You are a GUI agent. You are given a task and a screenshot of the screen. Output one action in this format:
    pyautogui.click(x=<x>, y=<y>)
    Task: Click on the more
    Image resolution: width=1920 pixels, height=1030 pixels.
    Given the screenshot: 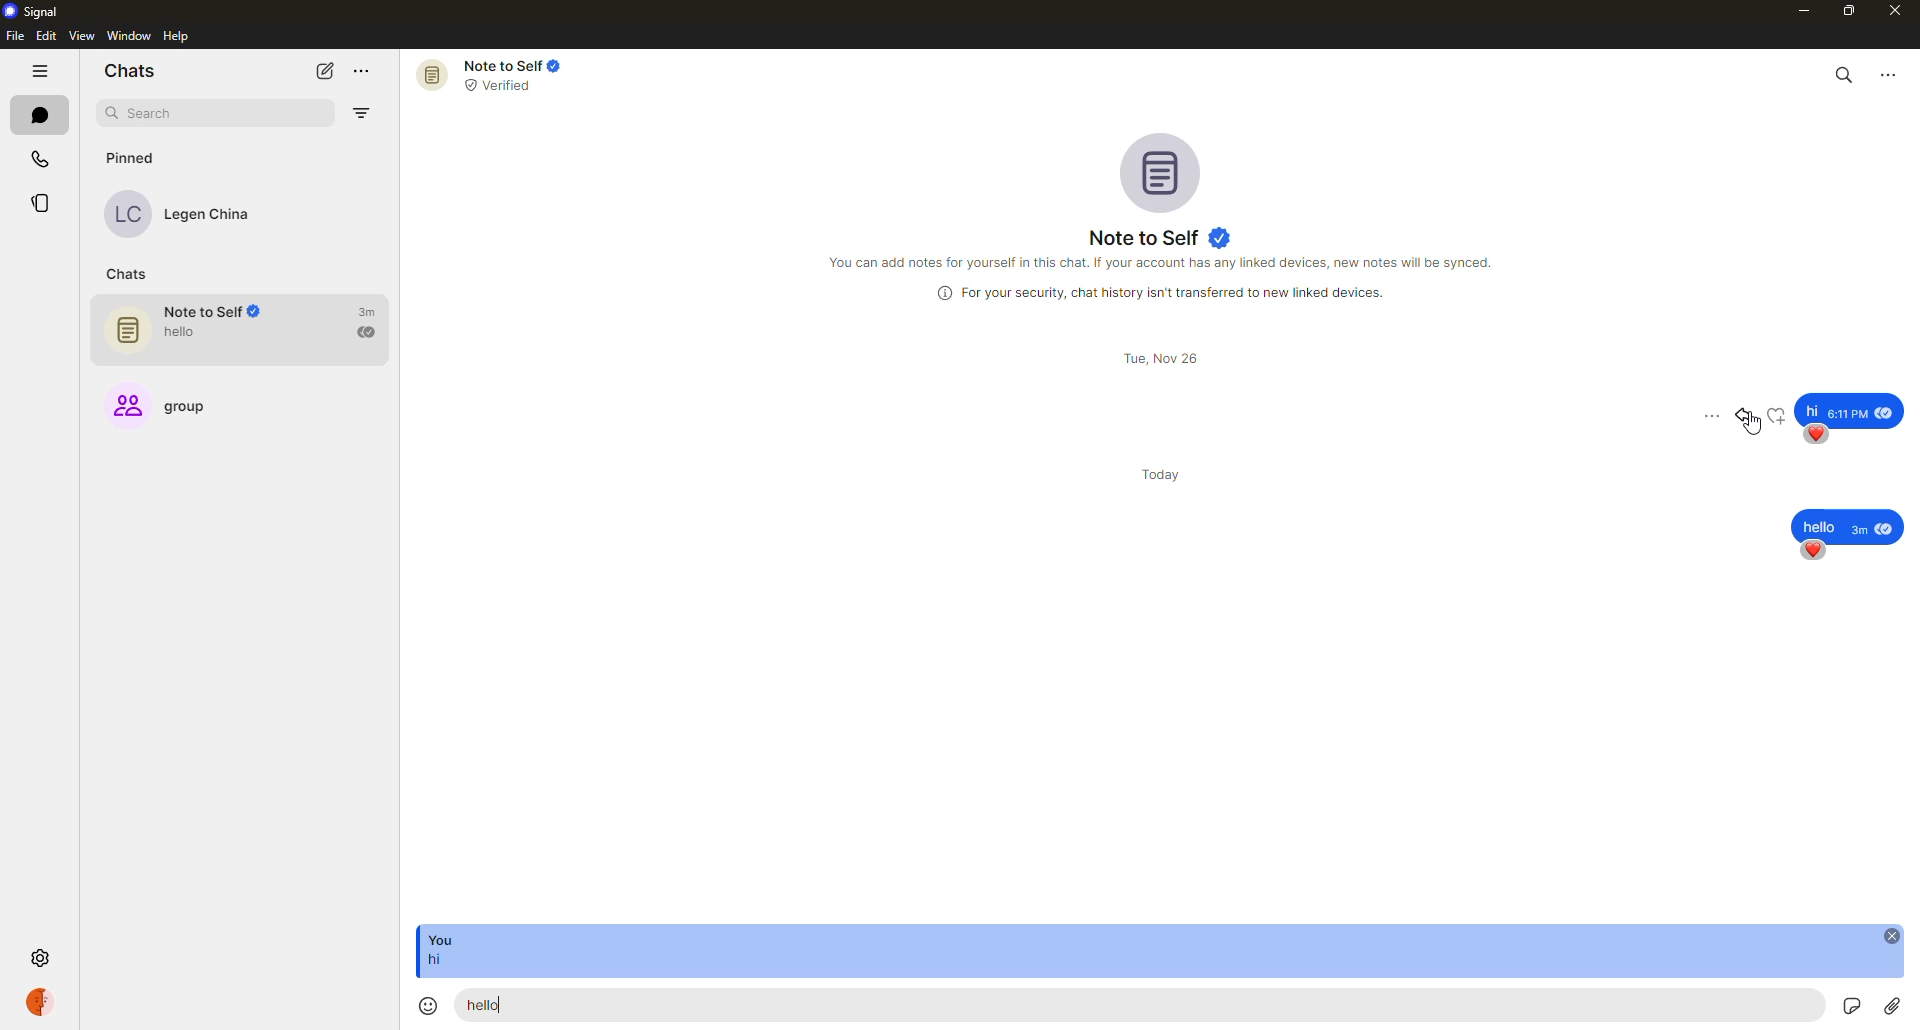 What is the action you would take?
    pyautogui.click(x=367, y=70)
    